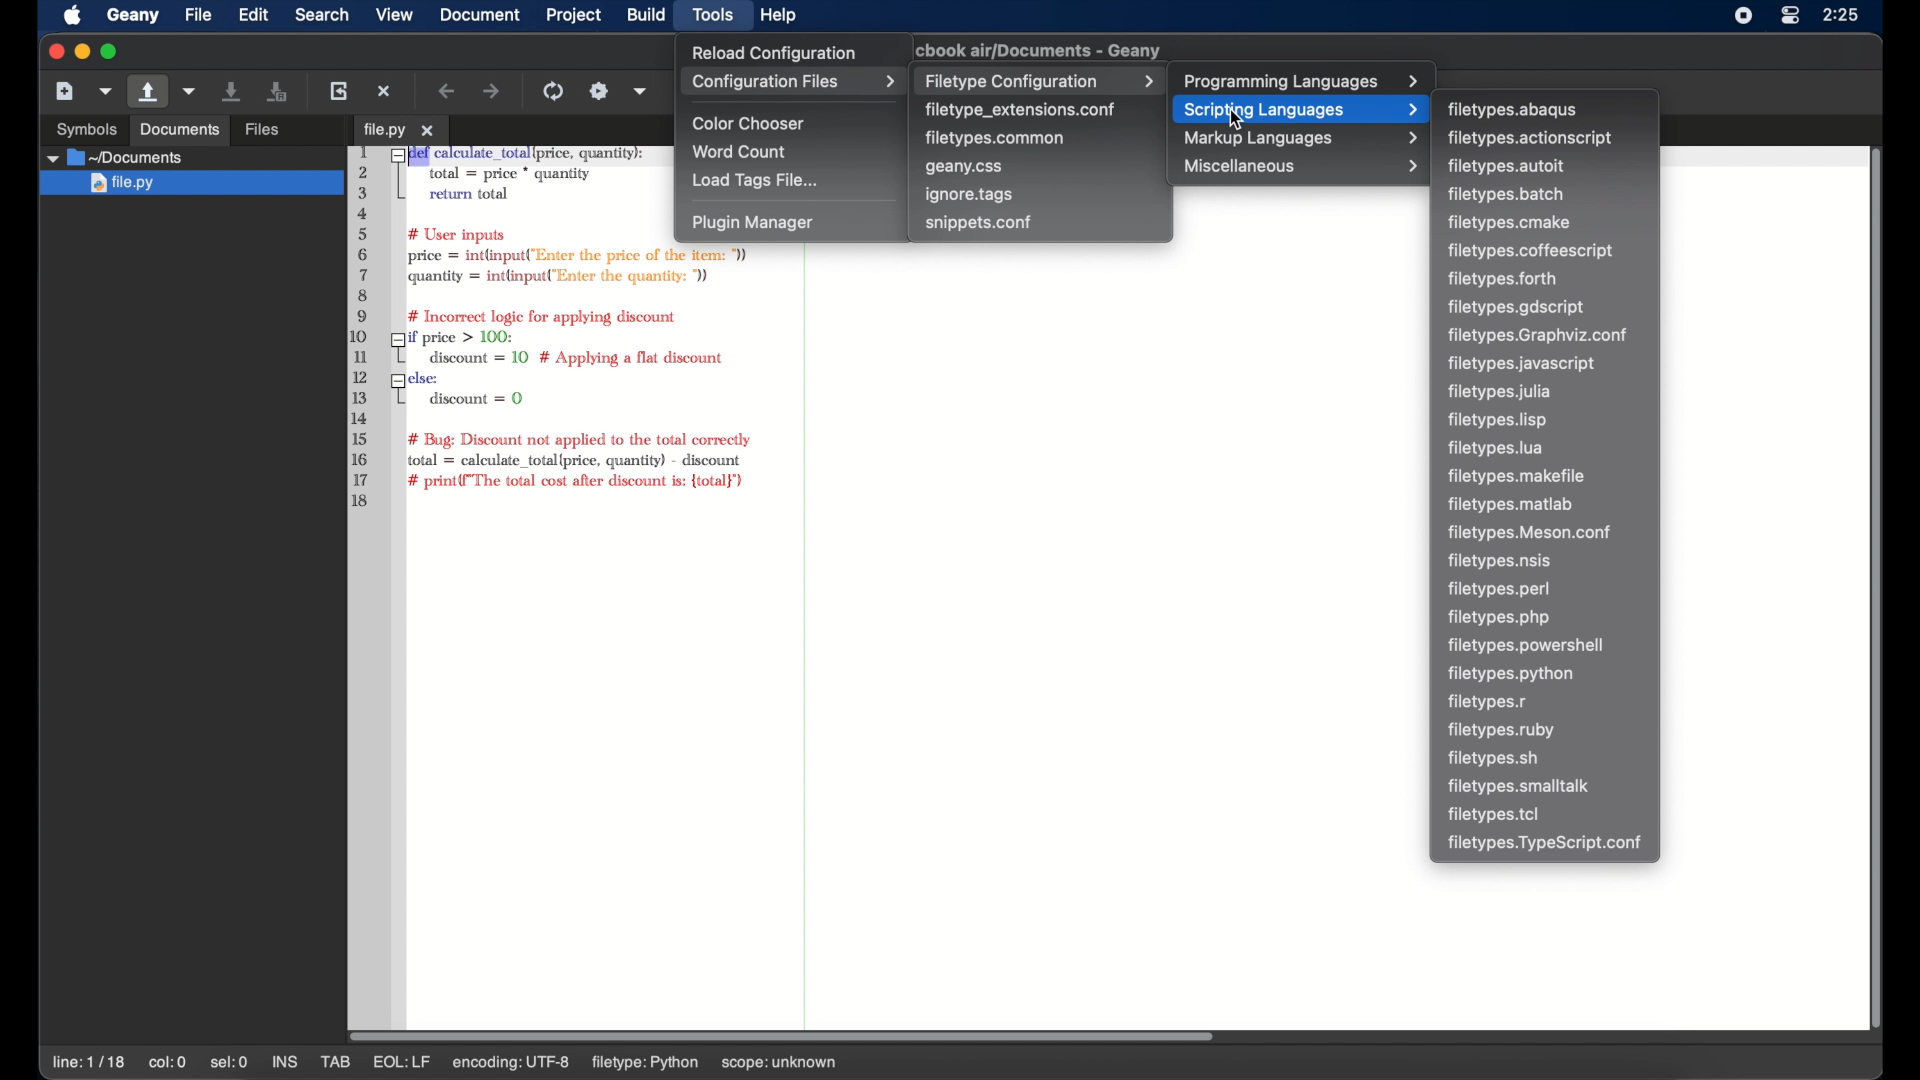  What do you see at coordinates (395, 15) in the screenshot?
I see `view` at bounding box center [395, 15].